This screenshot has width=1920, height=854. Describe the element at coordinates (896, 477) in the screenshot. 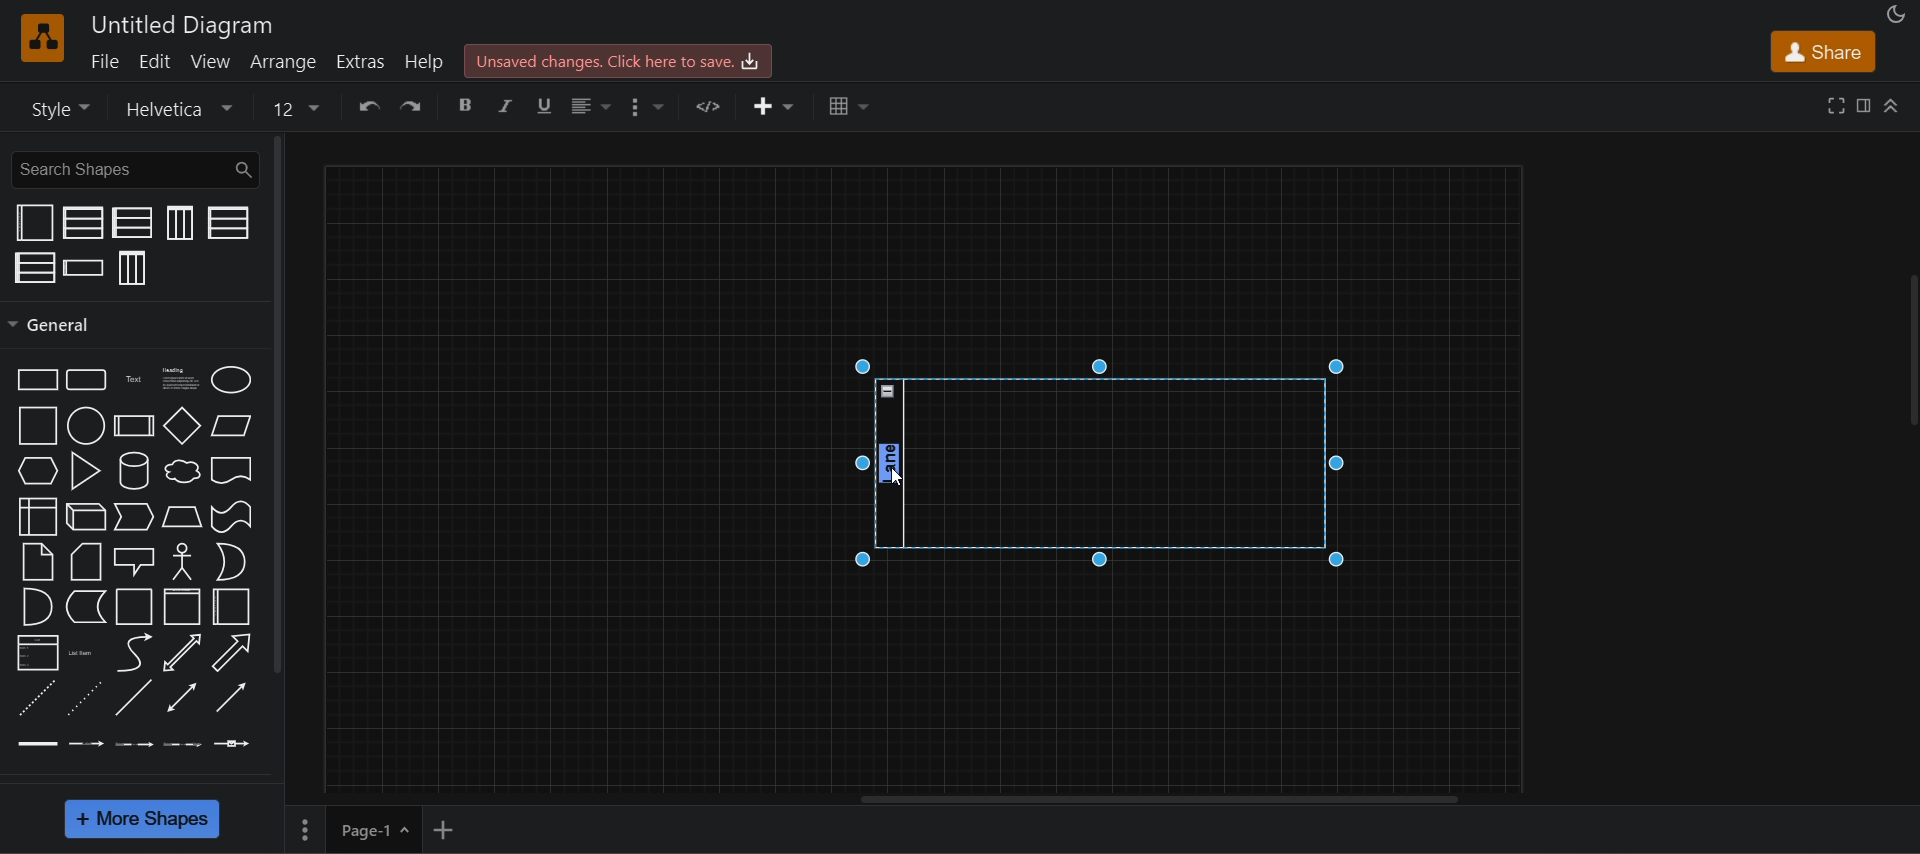

I see `cursor` at that location.